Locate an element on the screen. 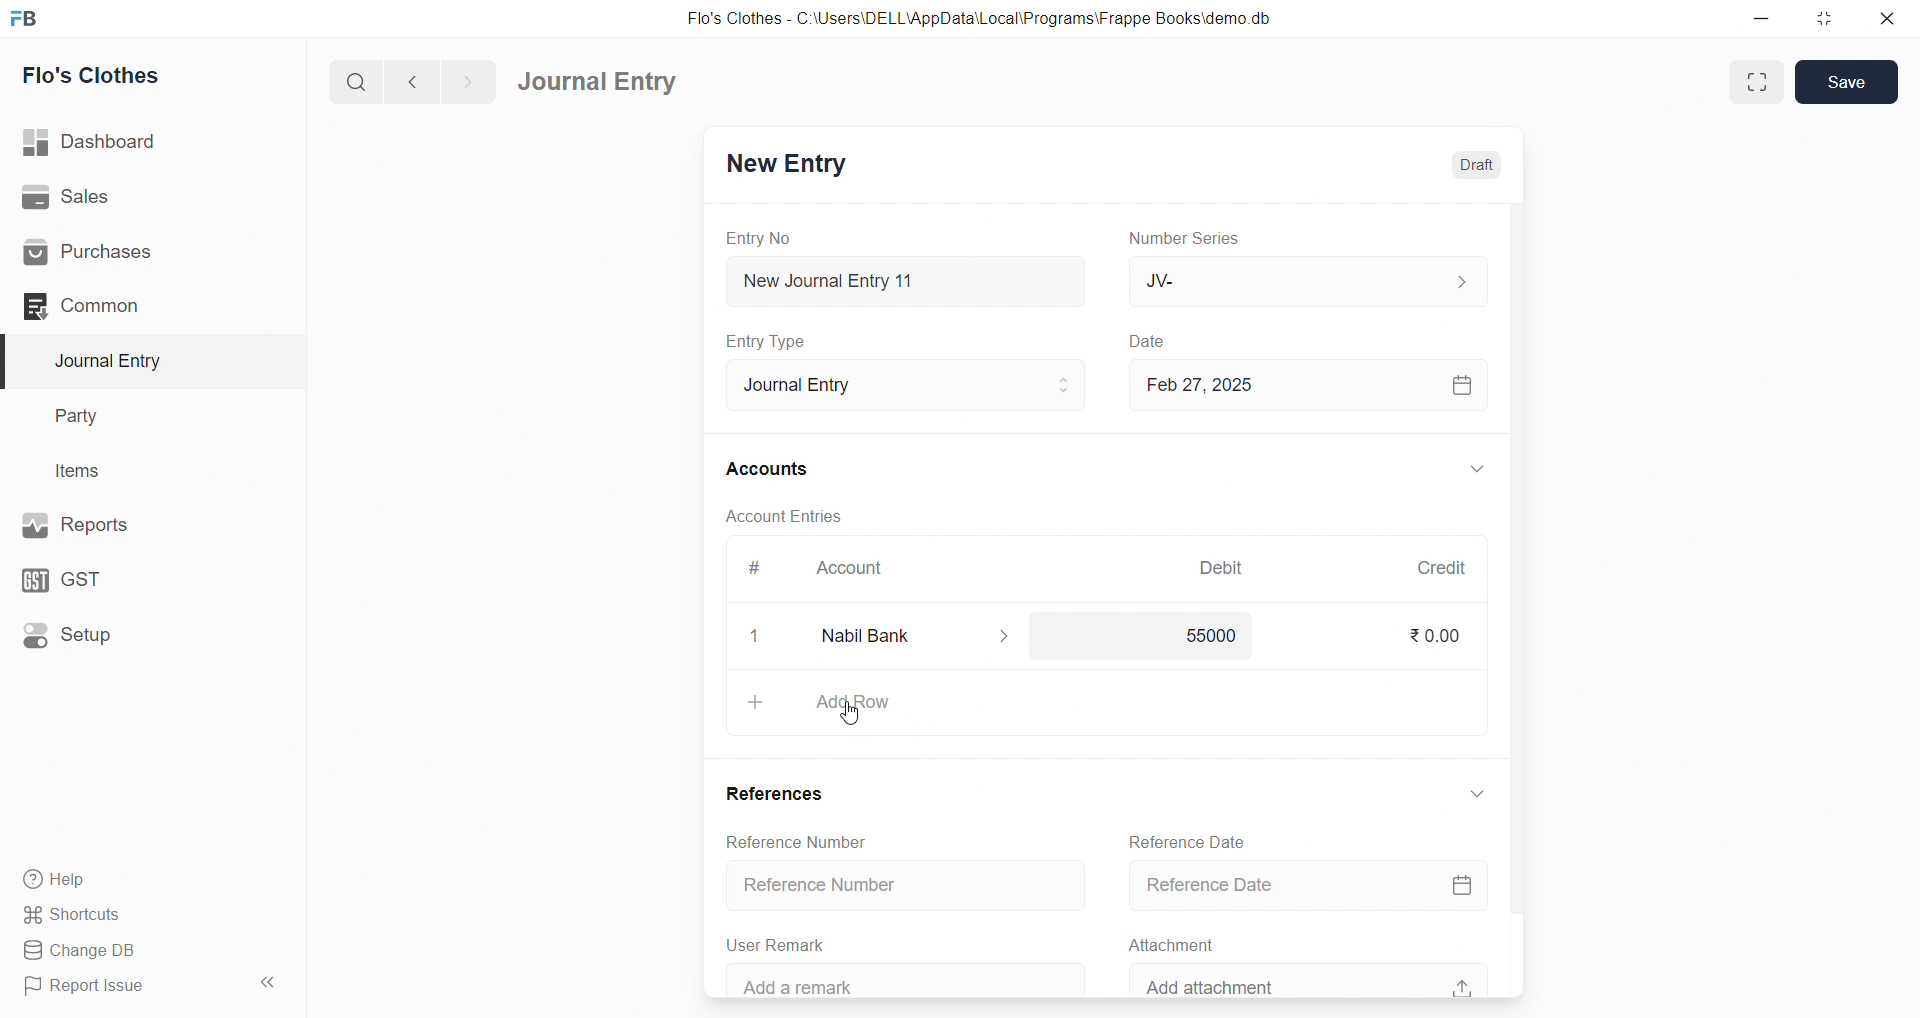 The width and height of the screenshot is (1920, 1018). Add attachment is located at coordinates (1313, 979).